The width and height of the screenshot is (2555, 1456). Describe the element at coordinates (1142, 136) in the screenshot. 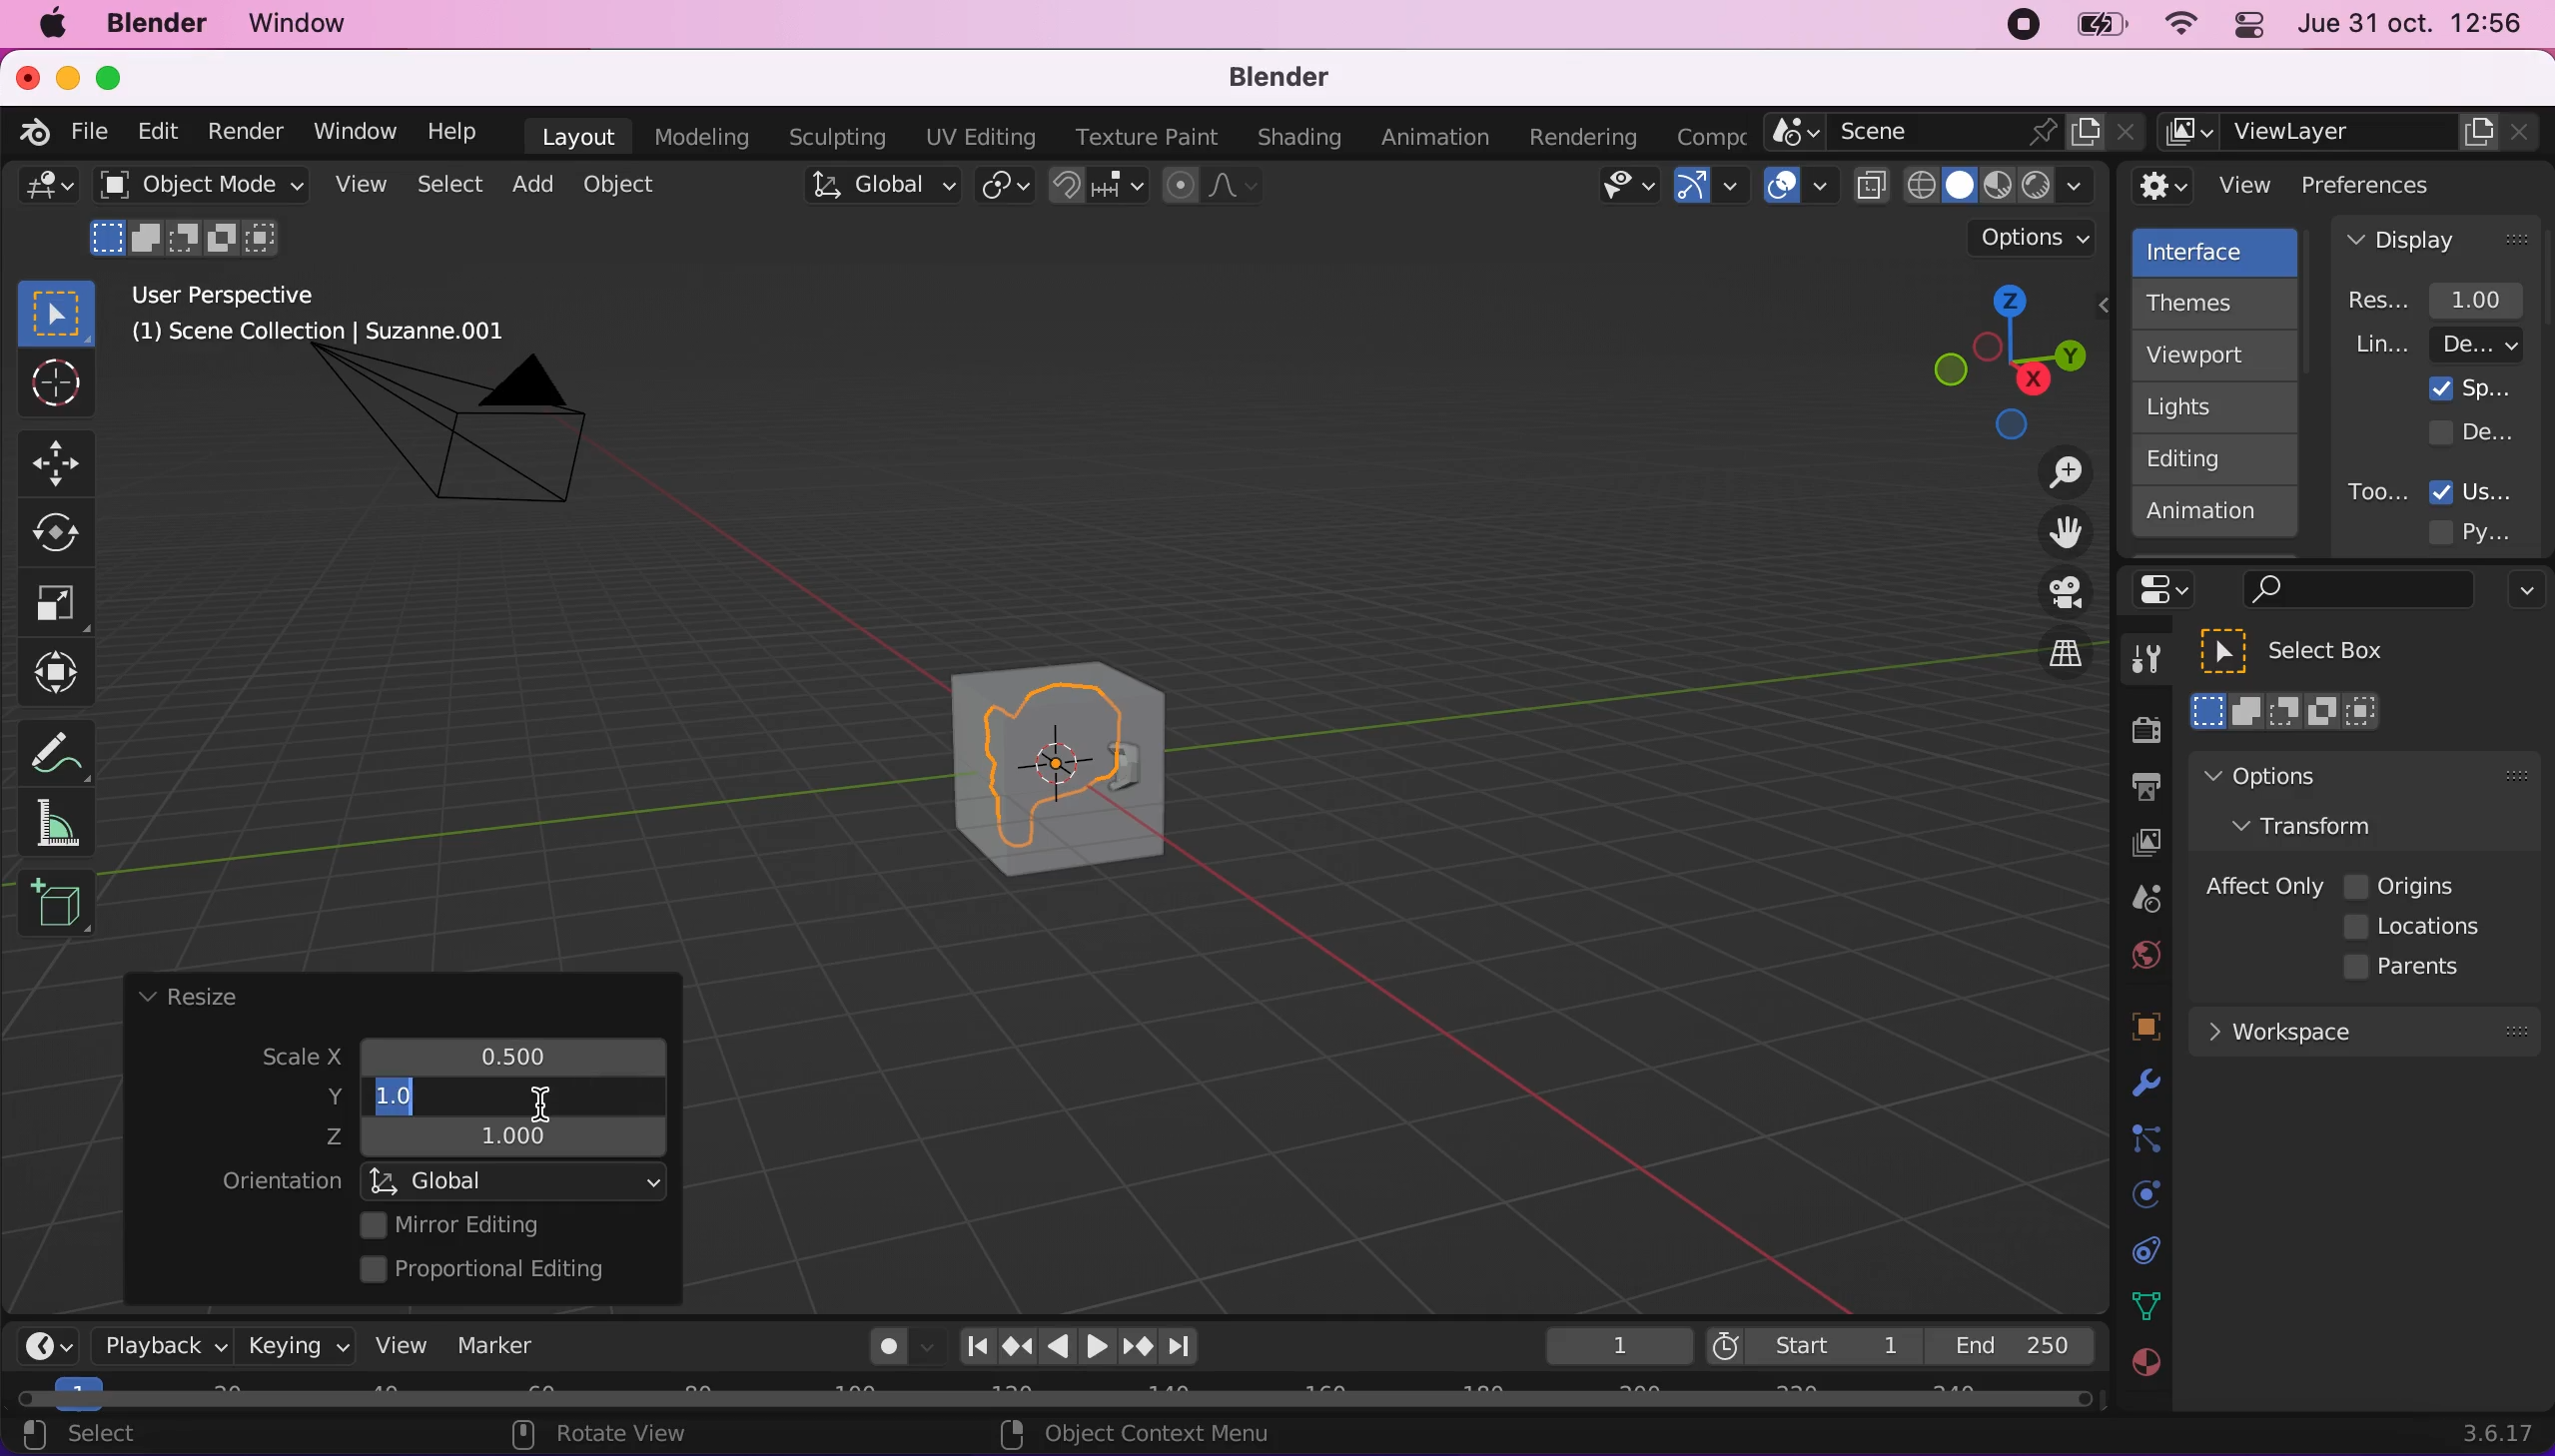

I see `texture paint` at that location.